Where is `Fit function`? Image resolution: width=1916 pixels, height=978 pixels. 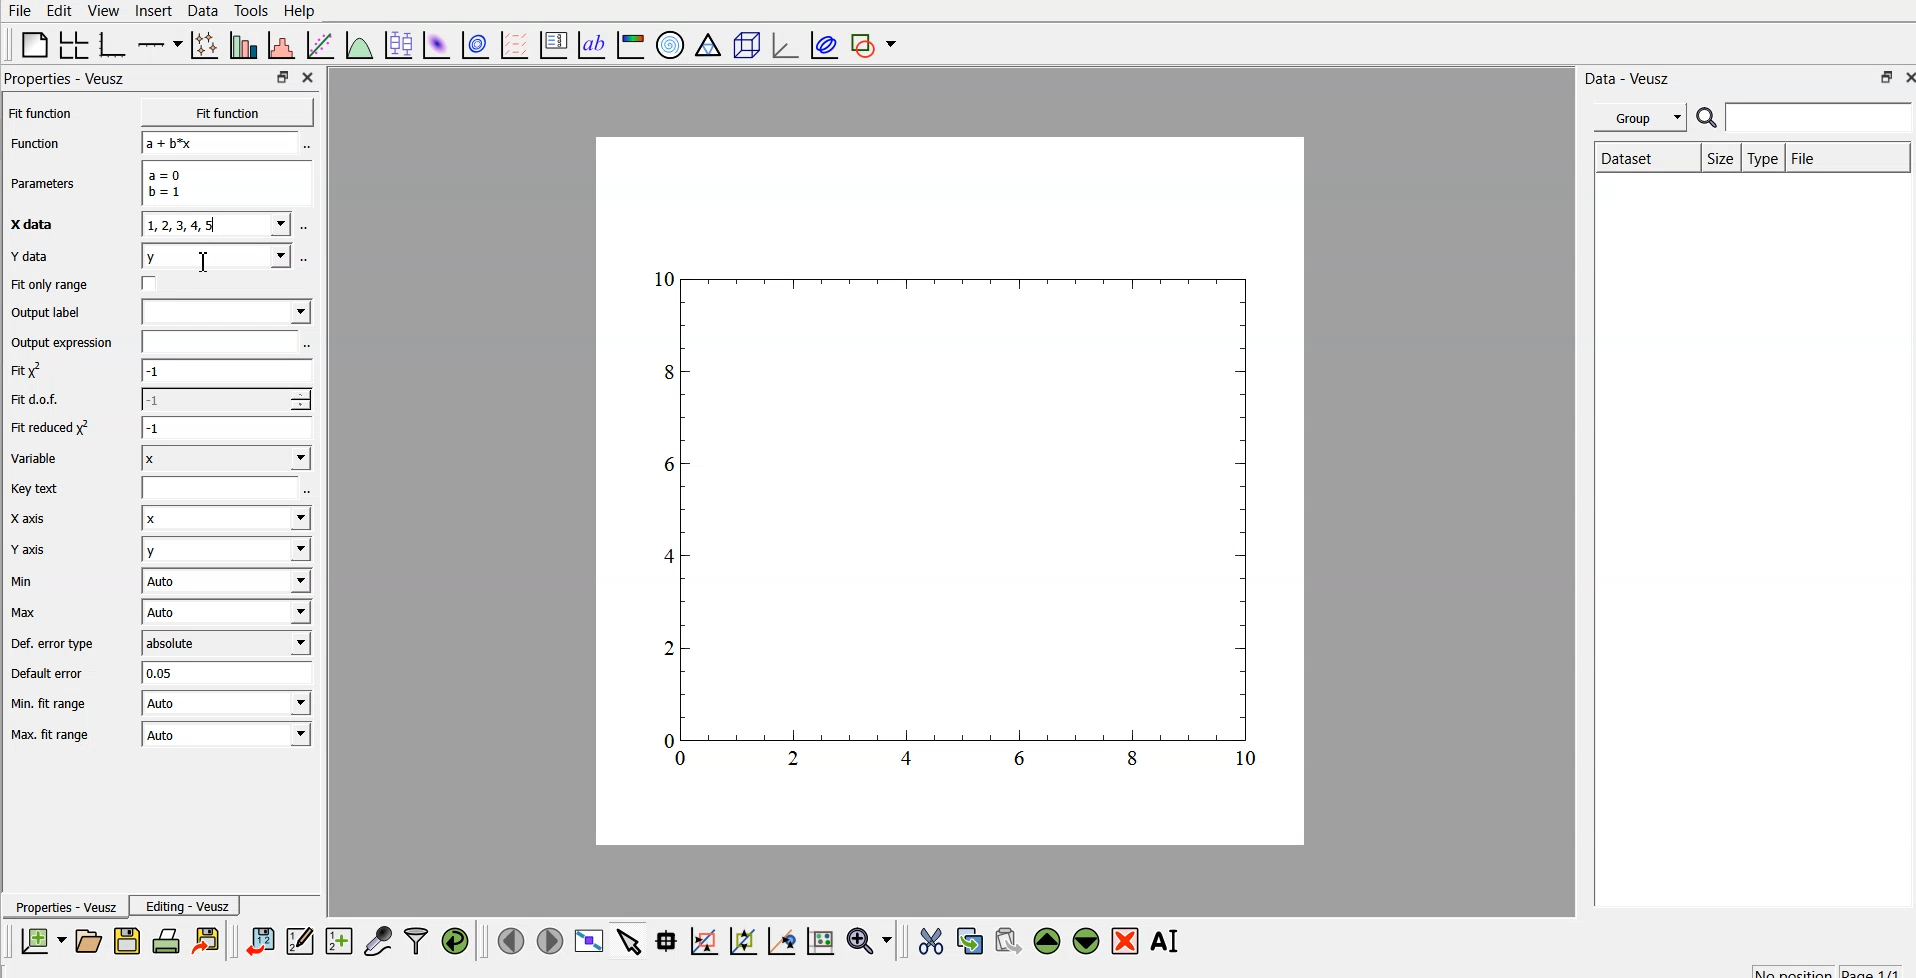
Fit function is located at coordinates (56, 114).